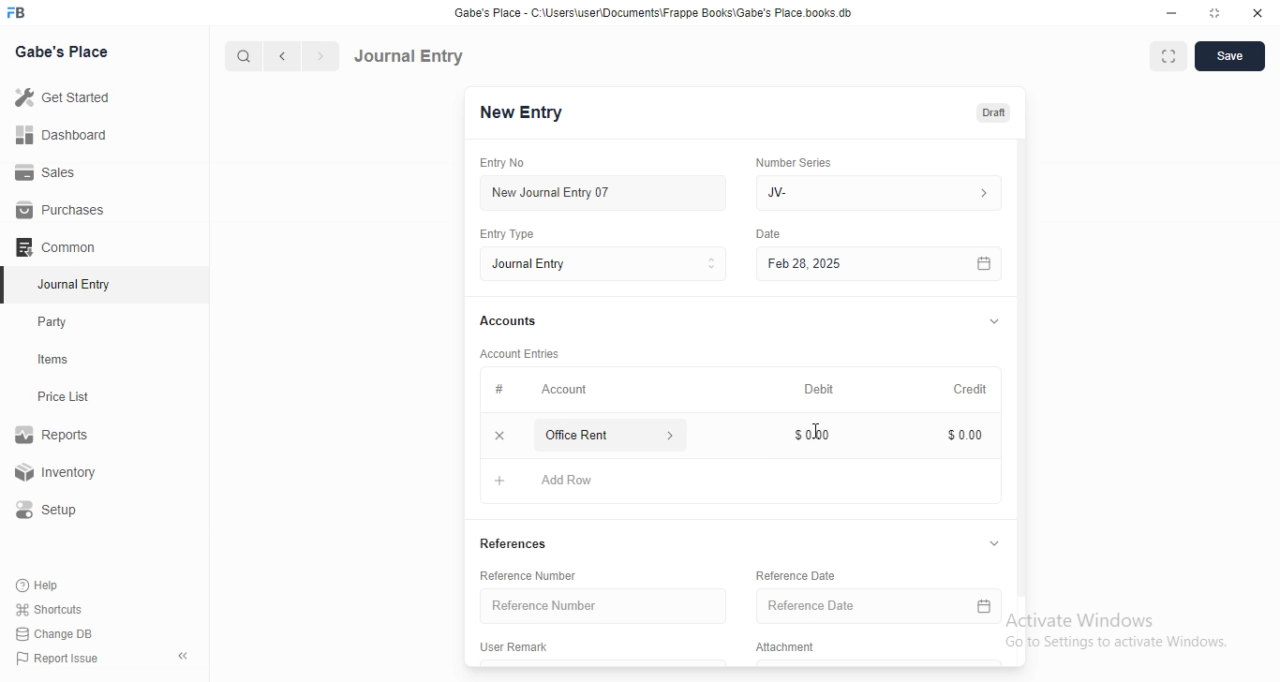 The height and width of the screenshot is (682, 1280). I want to click on Dashboard, so click(59, 135).